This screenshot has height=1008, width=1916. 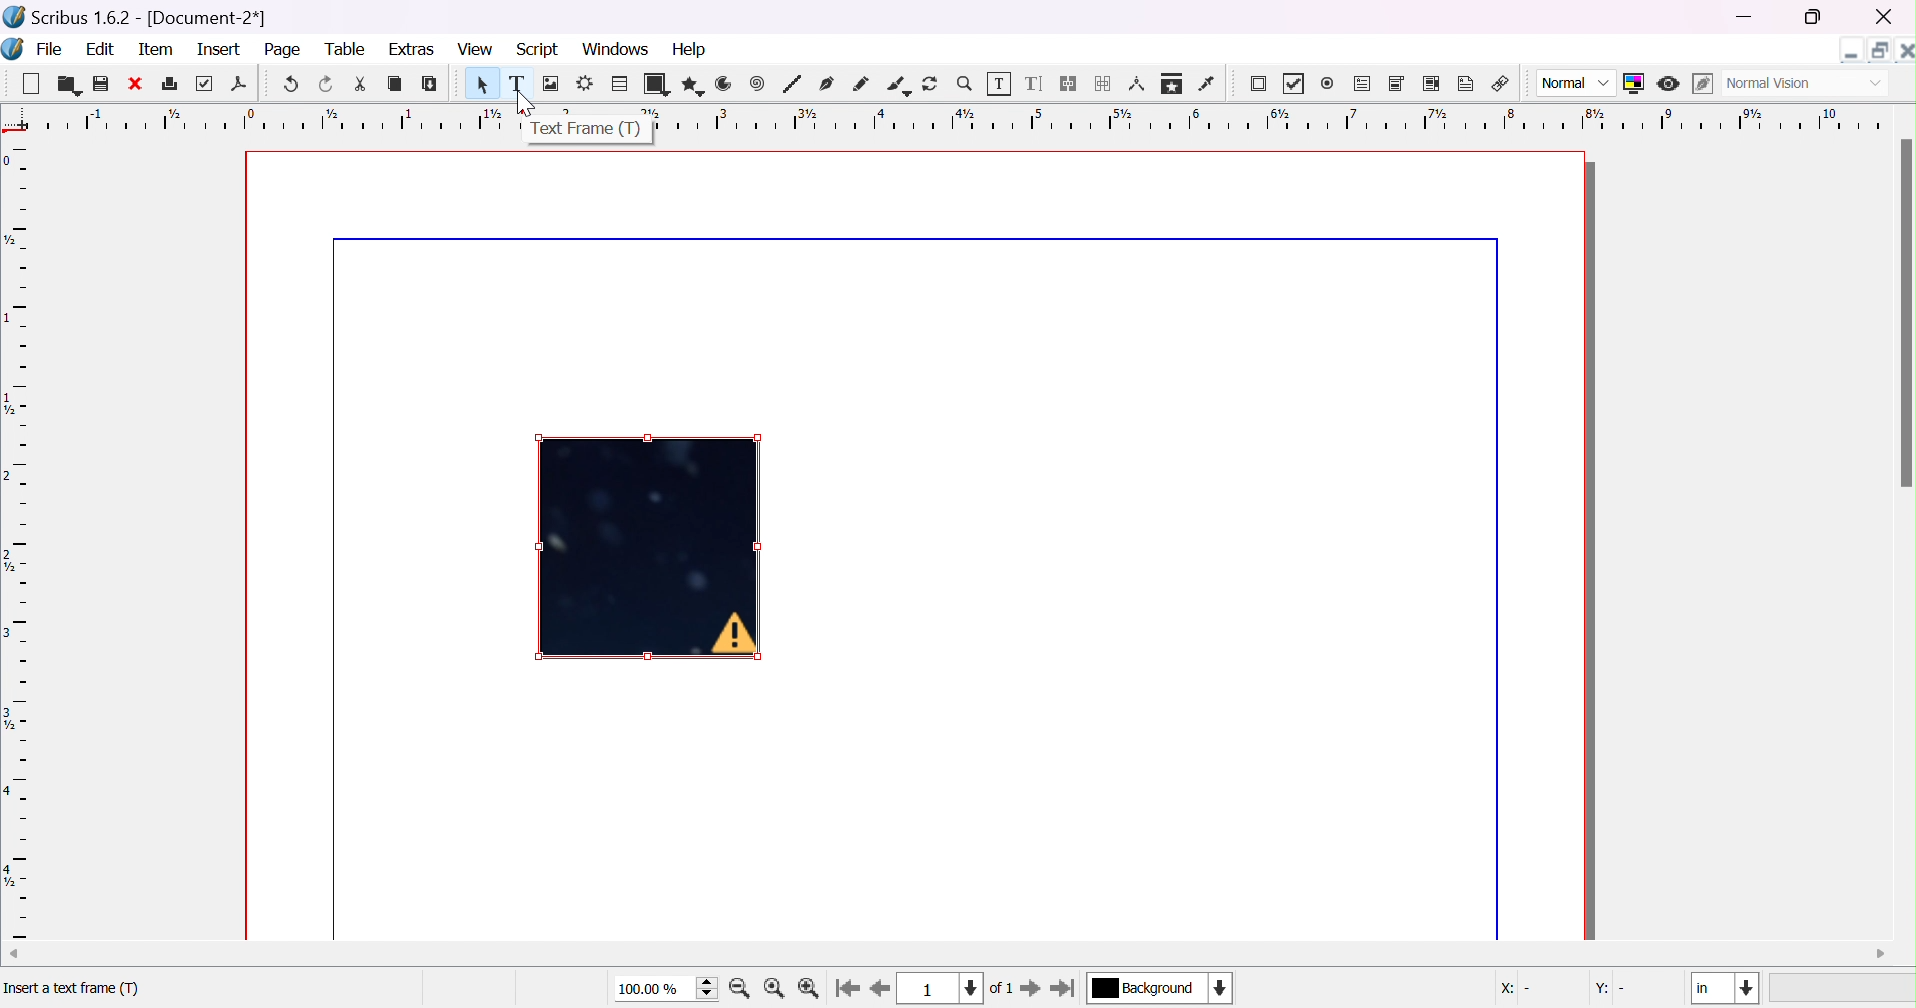 What do you see at coordinates (932, 83) in the screenshot?
I see `rotate item` at bounding box center [932, 83].